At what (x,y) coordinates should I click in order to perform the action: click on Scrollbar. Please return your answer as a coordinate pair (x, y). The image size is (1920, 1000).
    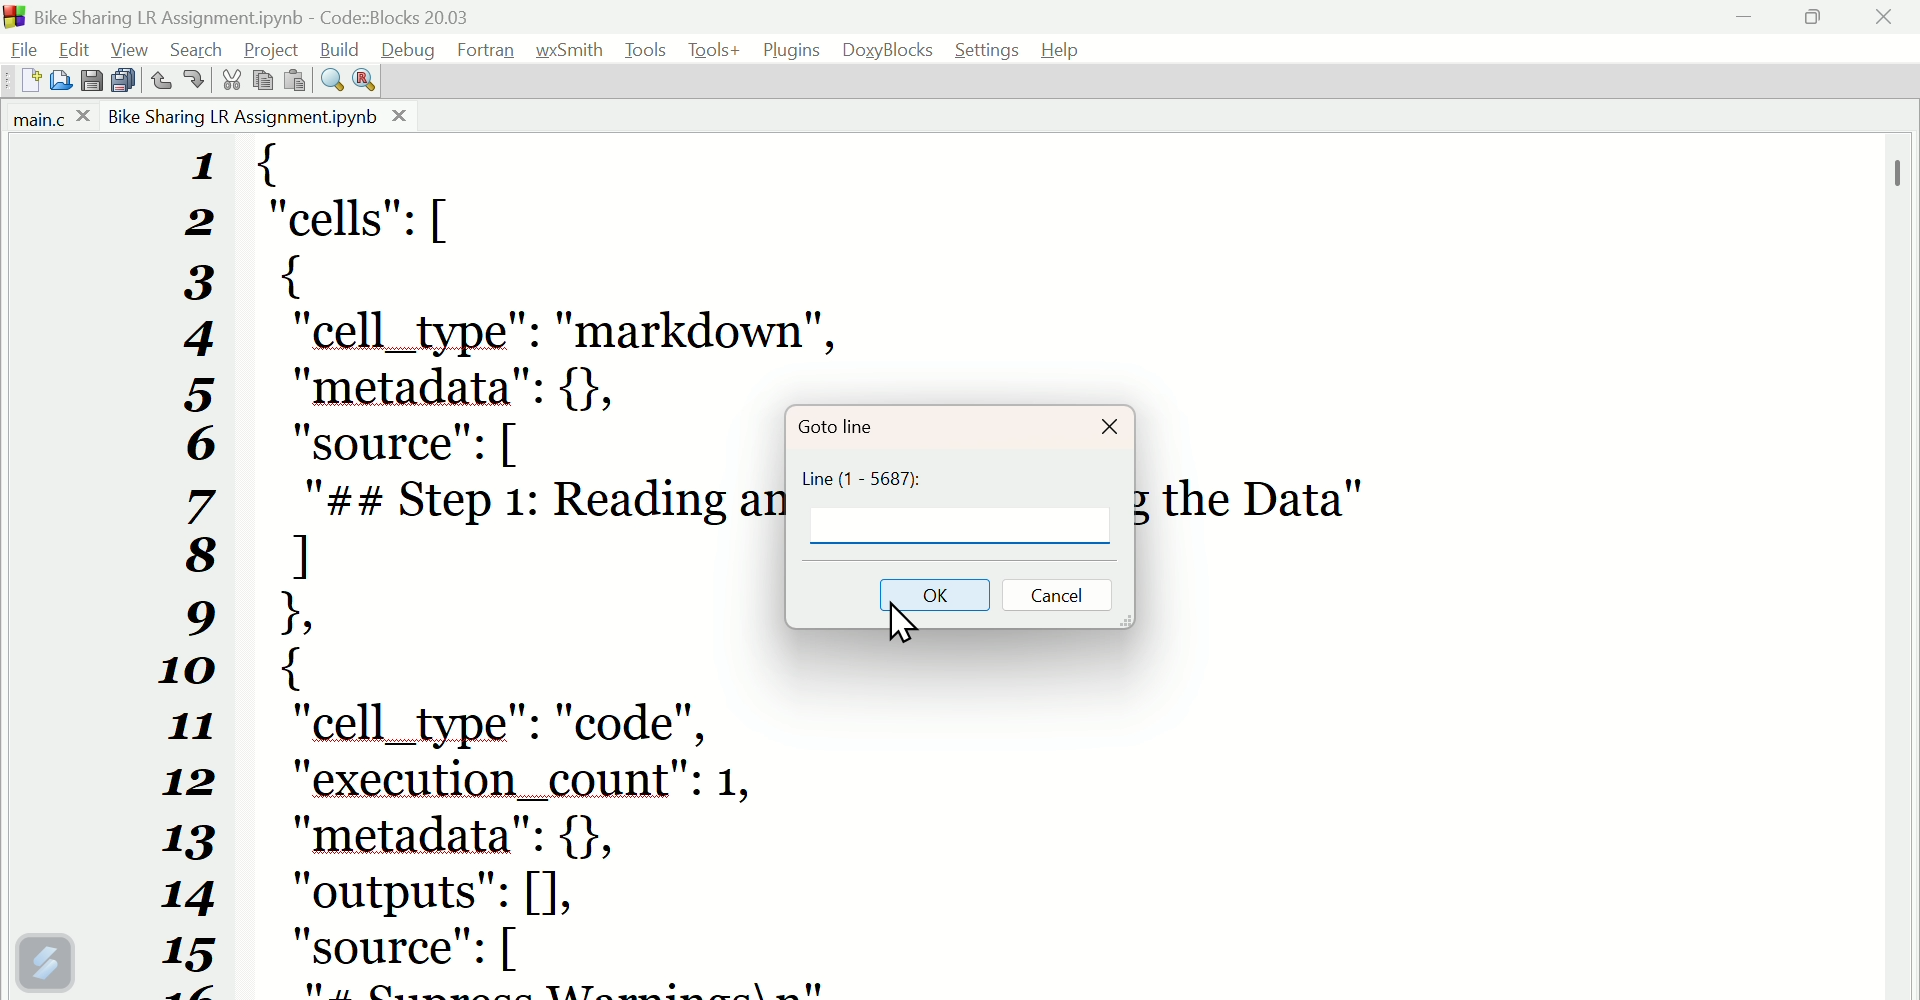
    Looking at the image, I should click on (1900, 171).